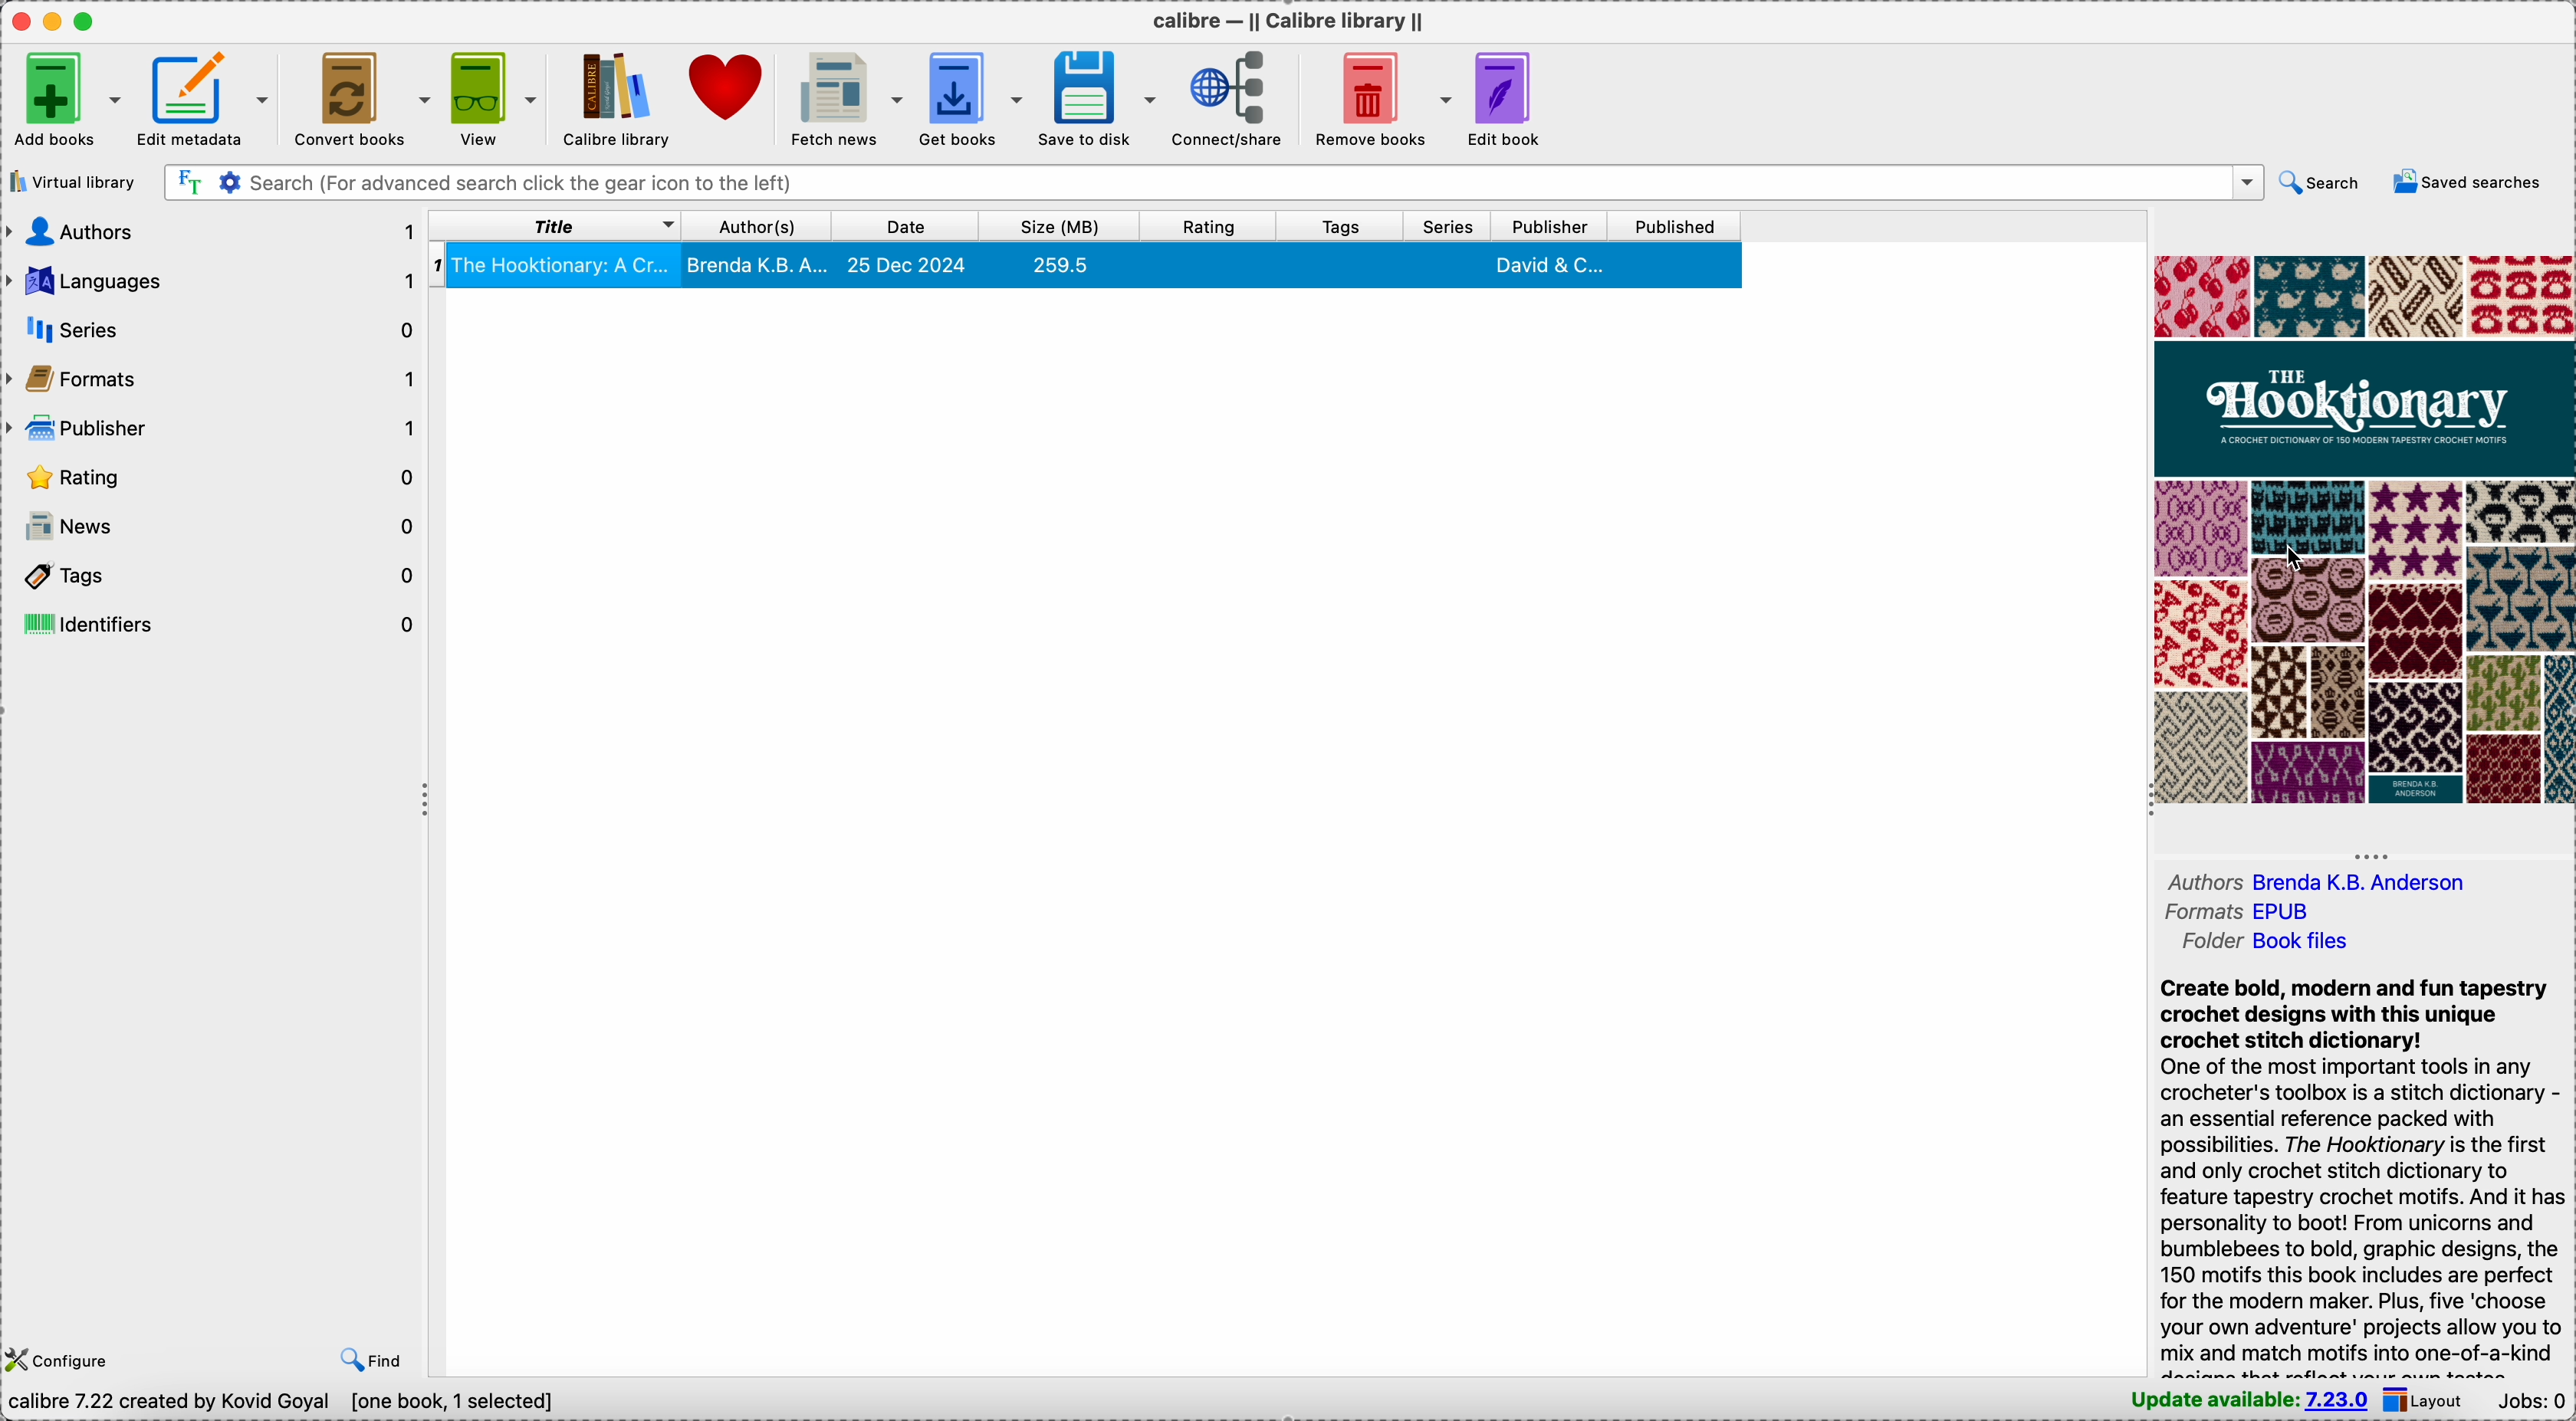 This screenshot has width=2576, height=1421. I want to click on languages, so click(213, 277).